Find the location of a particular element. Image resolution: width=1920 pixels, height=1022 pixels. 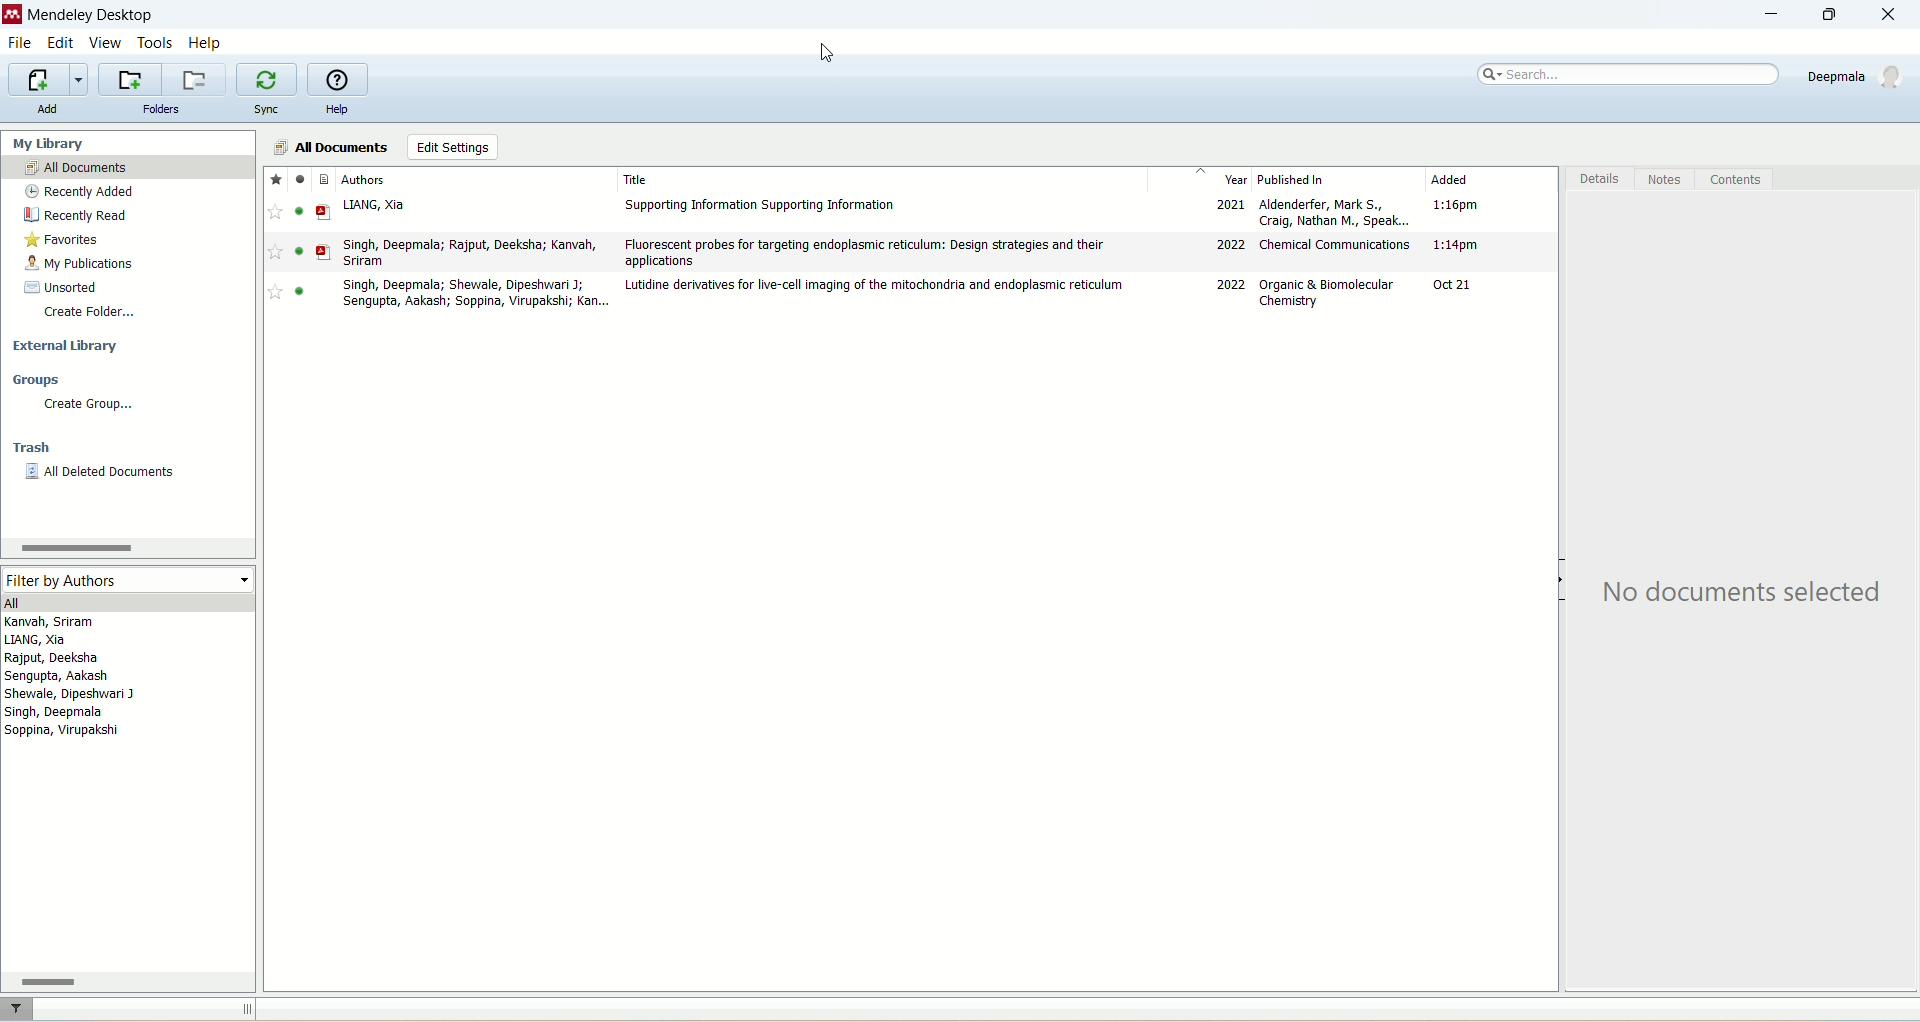

Favourite is located at coordinates (269, 290).